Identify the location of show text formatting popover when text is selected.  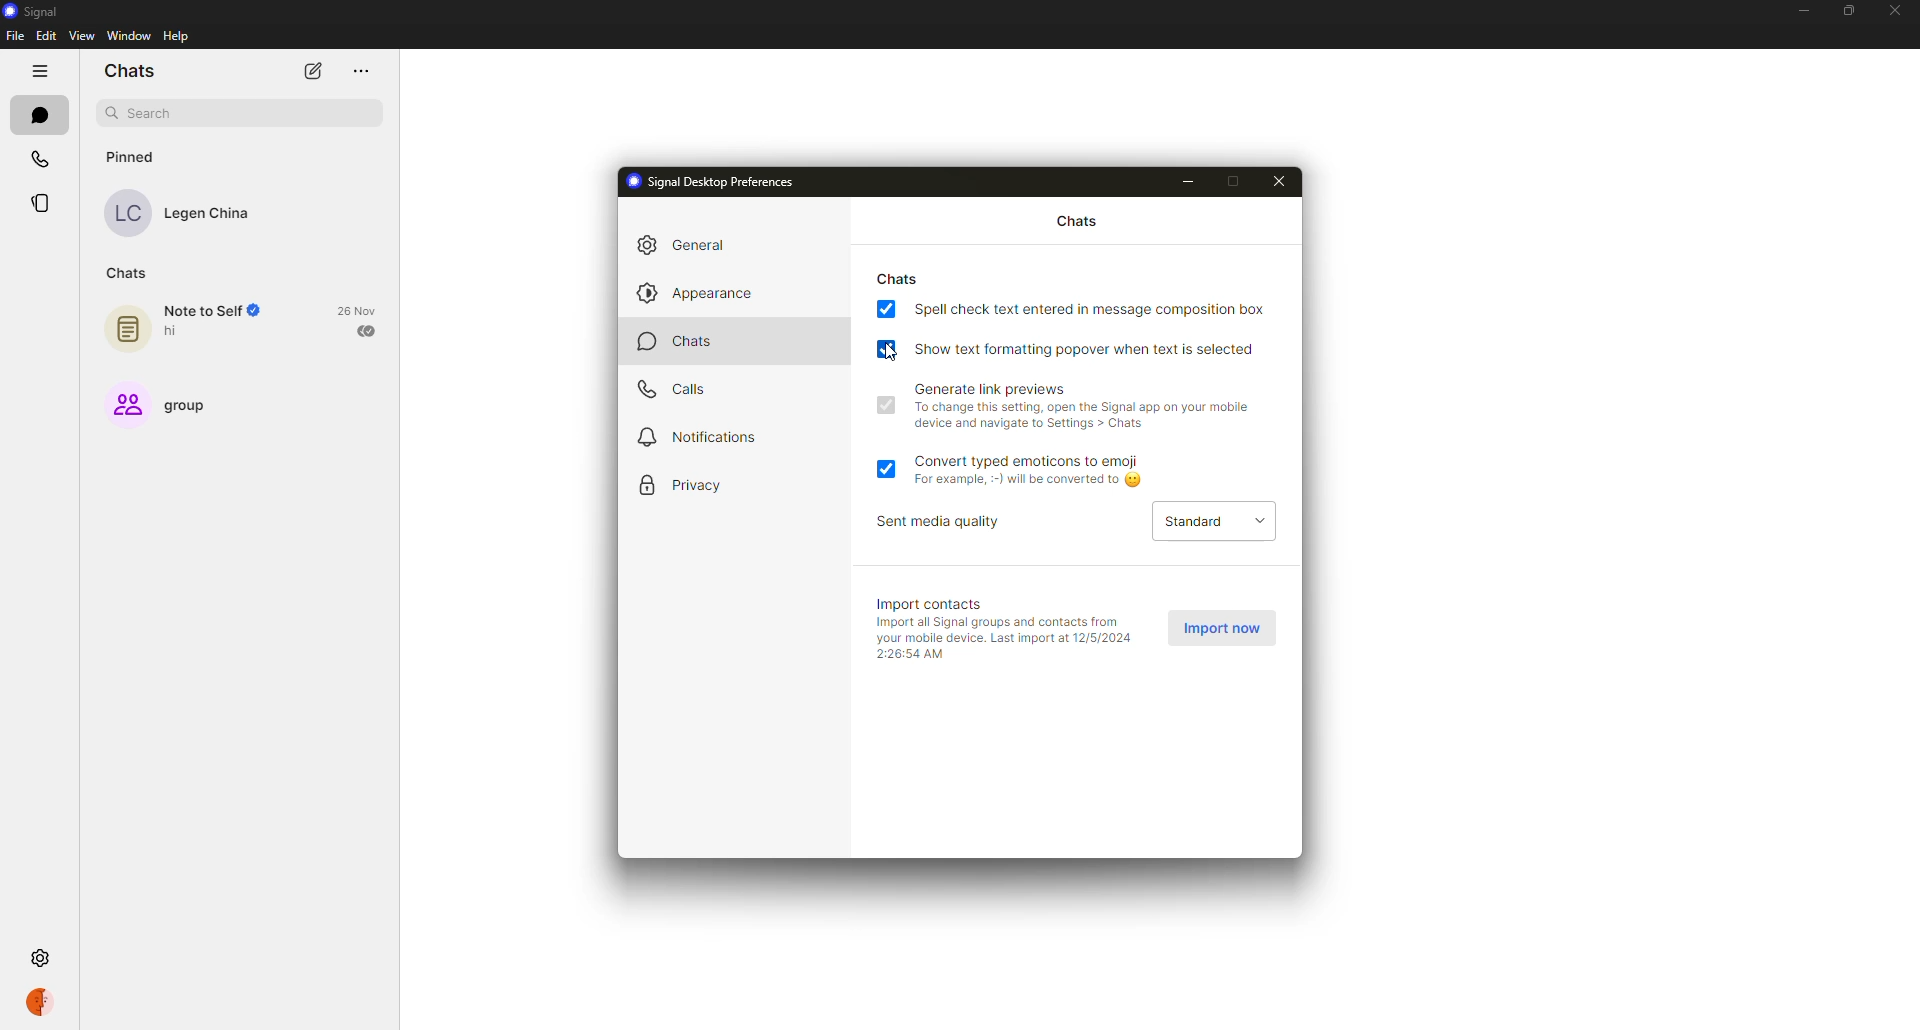
(1086, 347).